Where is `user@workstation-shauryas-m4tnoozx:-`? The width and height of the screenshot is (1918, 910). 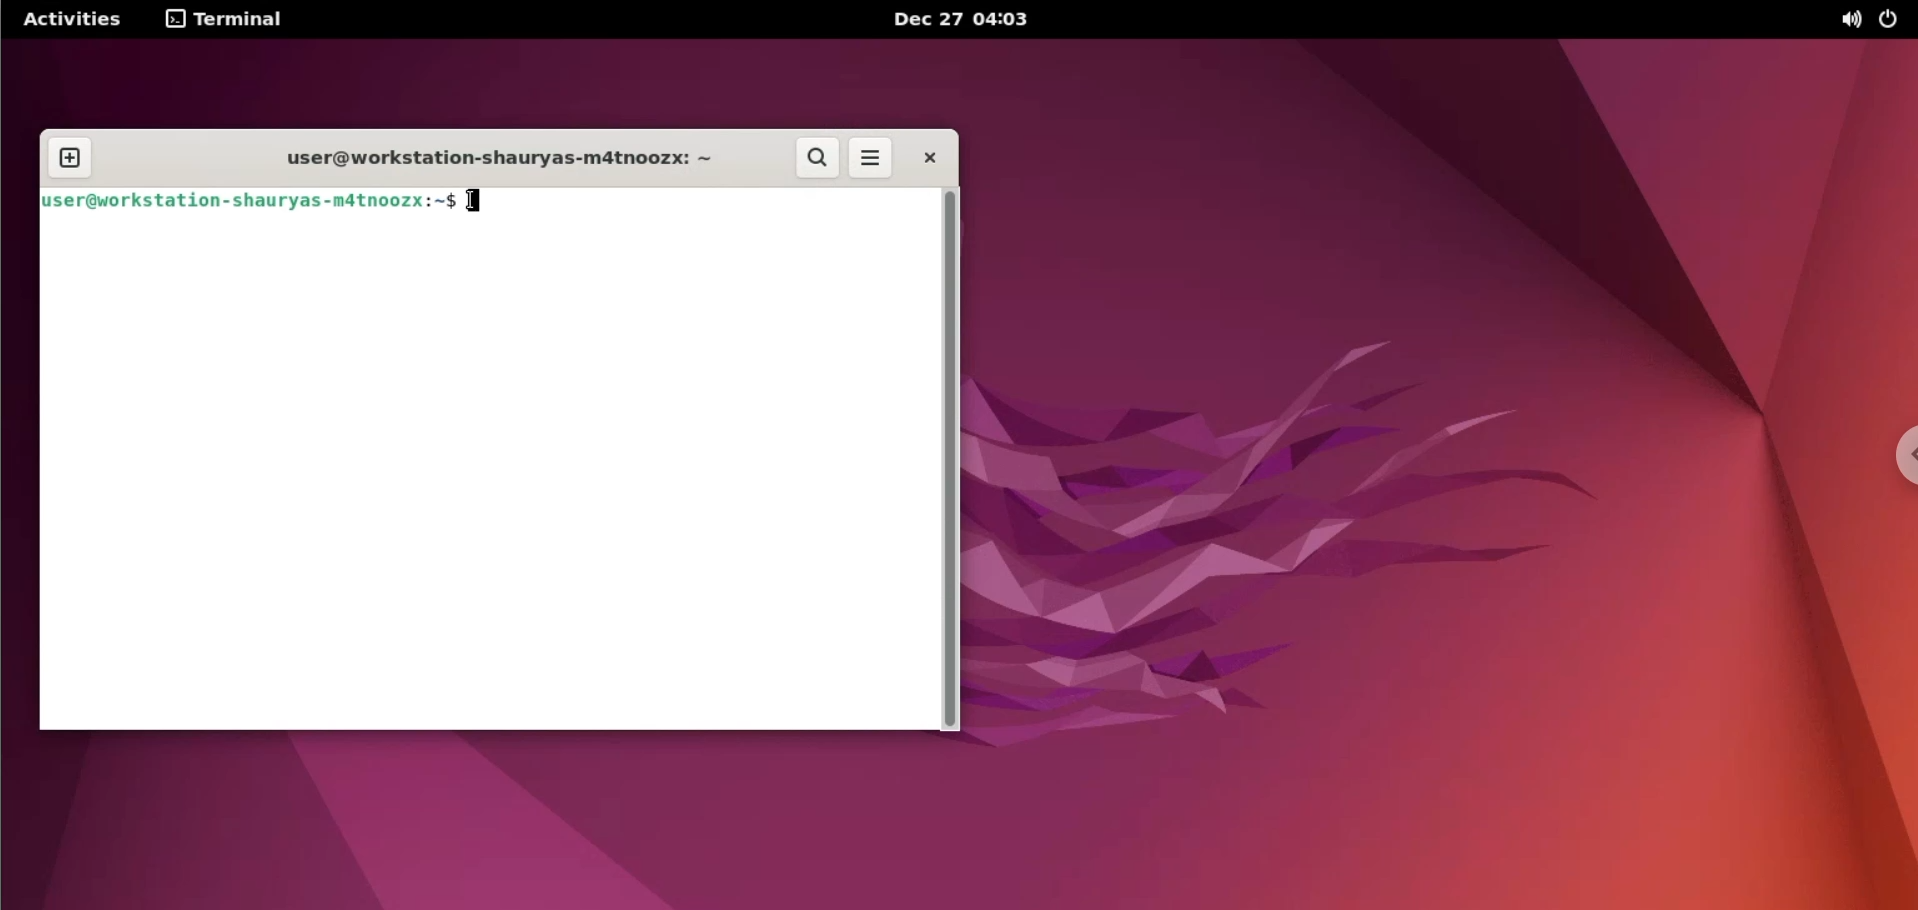 user@workstation-shauryas-m4tnoozx:- is located at coordinates (483, 155).